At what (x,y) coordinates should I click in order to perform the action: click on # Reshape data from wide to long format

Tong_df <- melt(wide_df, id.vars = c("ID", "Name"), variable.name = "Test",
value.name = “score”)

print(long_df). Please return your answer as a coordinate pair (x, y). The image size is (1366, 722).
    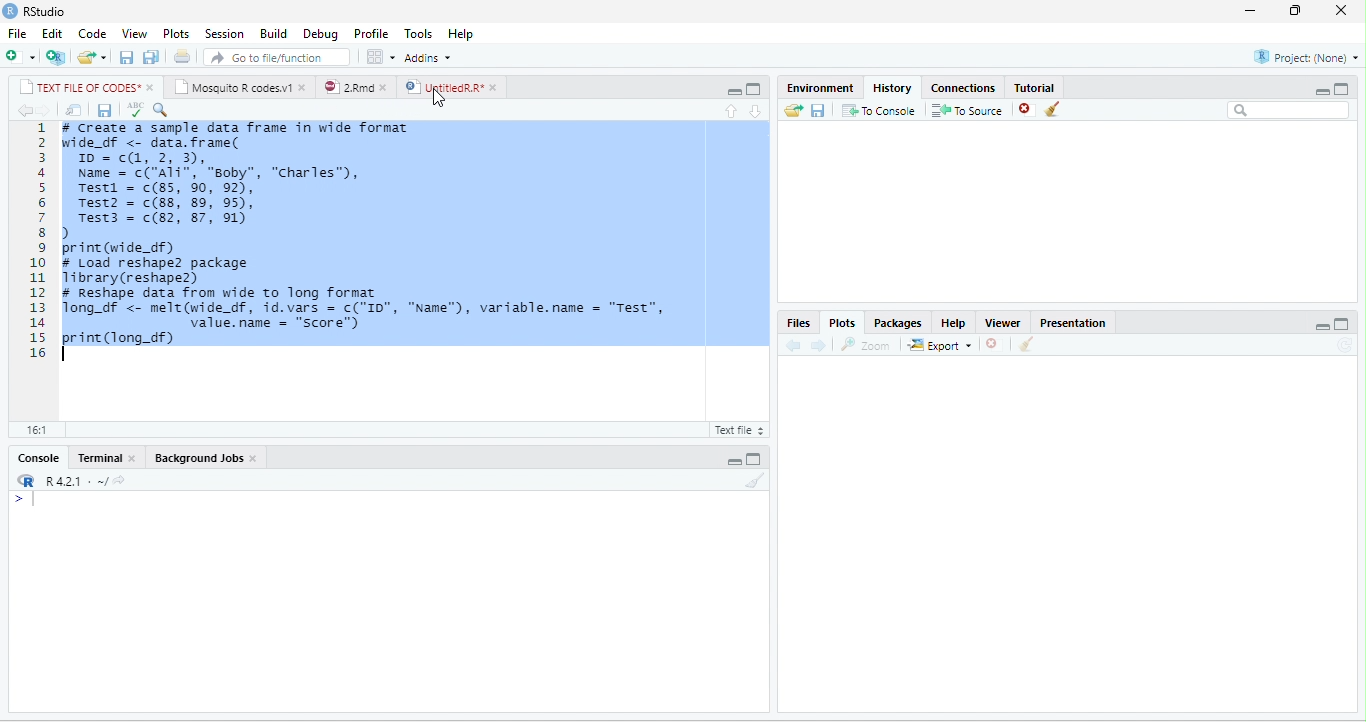
    Looking at the image, I should click on (375, 316).